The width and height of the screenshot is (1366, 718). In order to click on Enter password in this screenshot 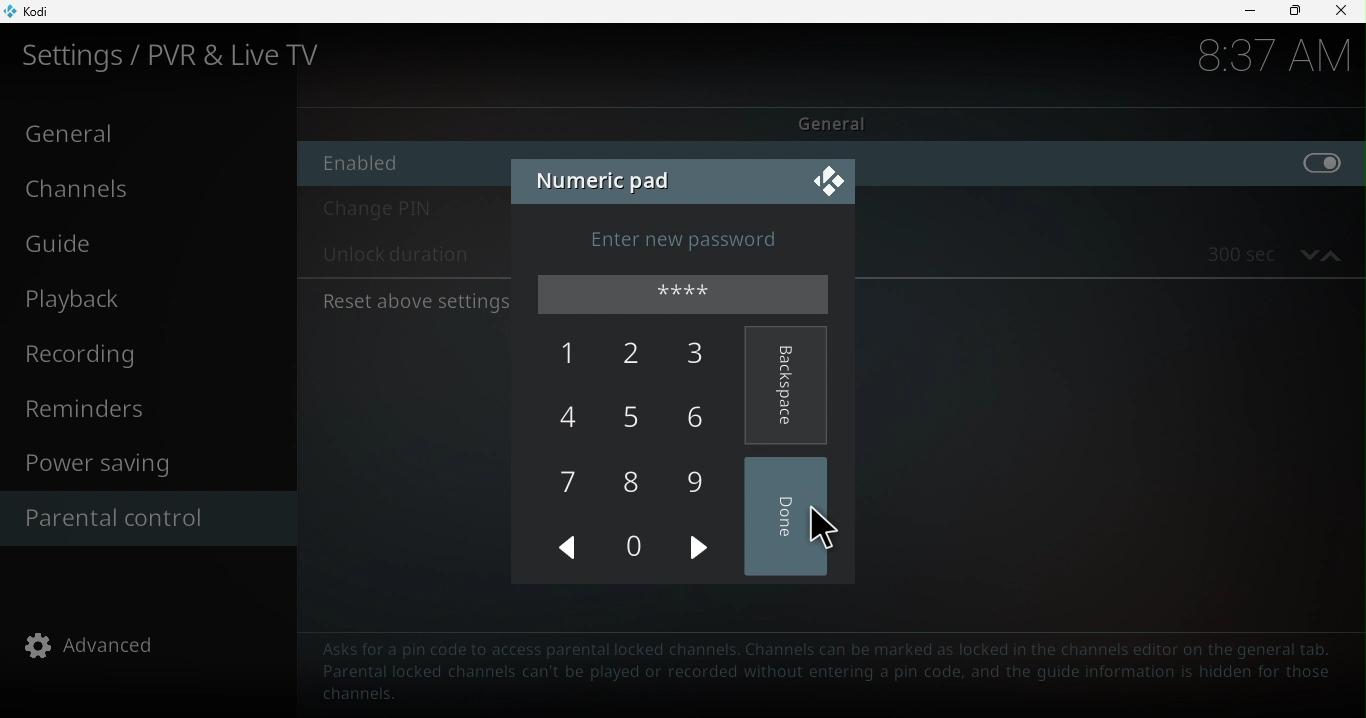, I will do `click(689, 297)`.